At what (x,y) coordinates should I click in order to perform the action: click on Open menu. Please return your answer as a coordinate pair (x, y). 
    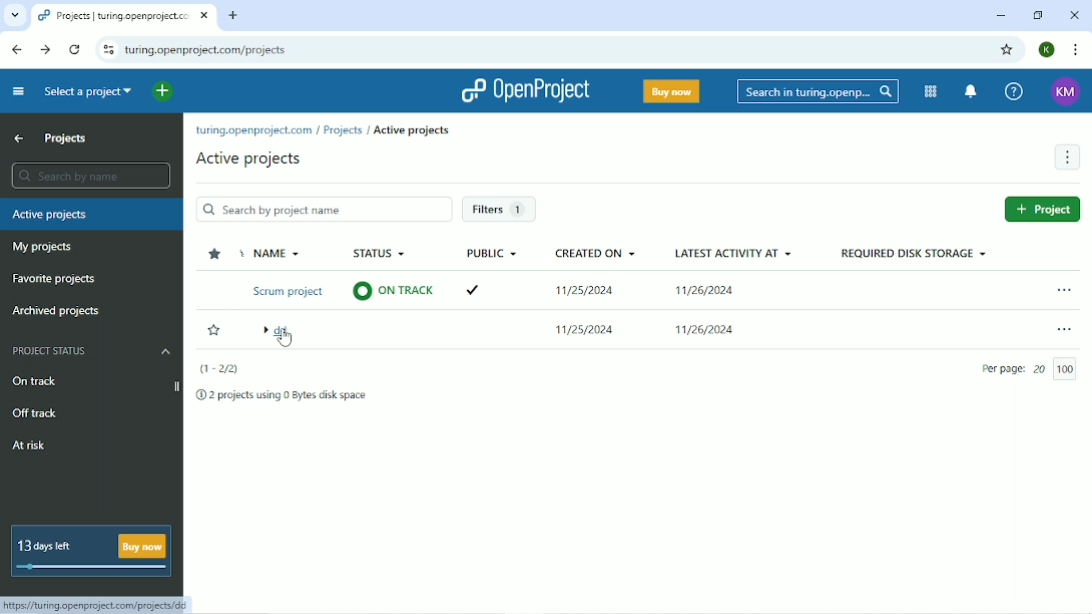
    Looking at the image, I should click on (1064, 290).